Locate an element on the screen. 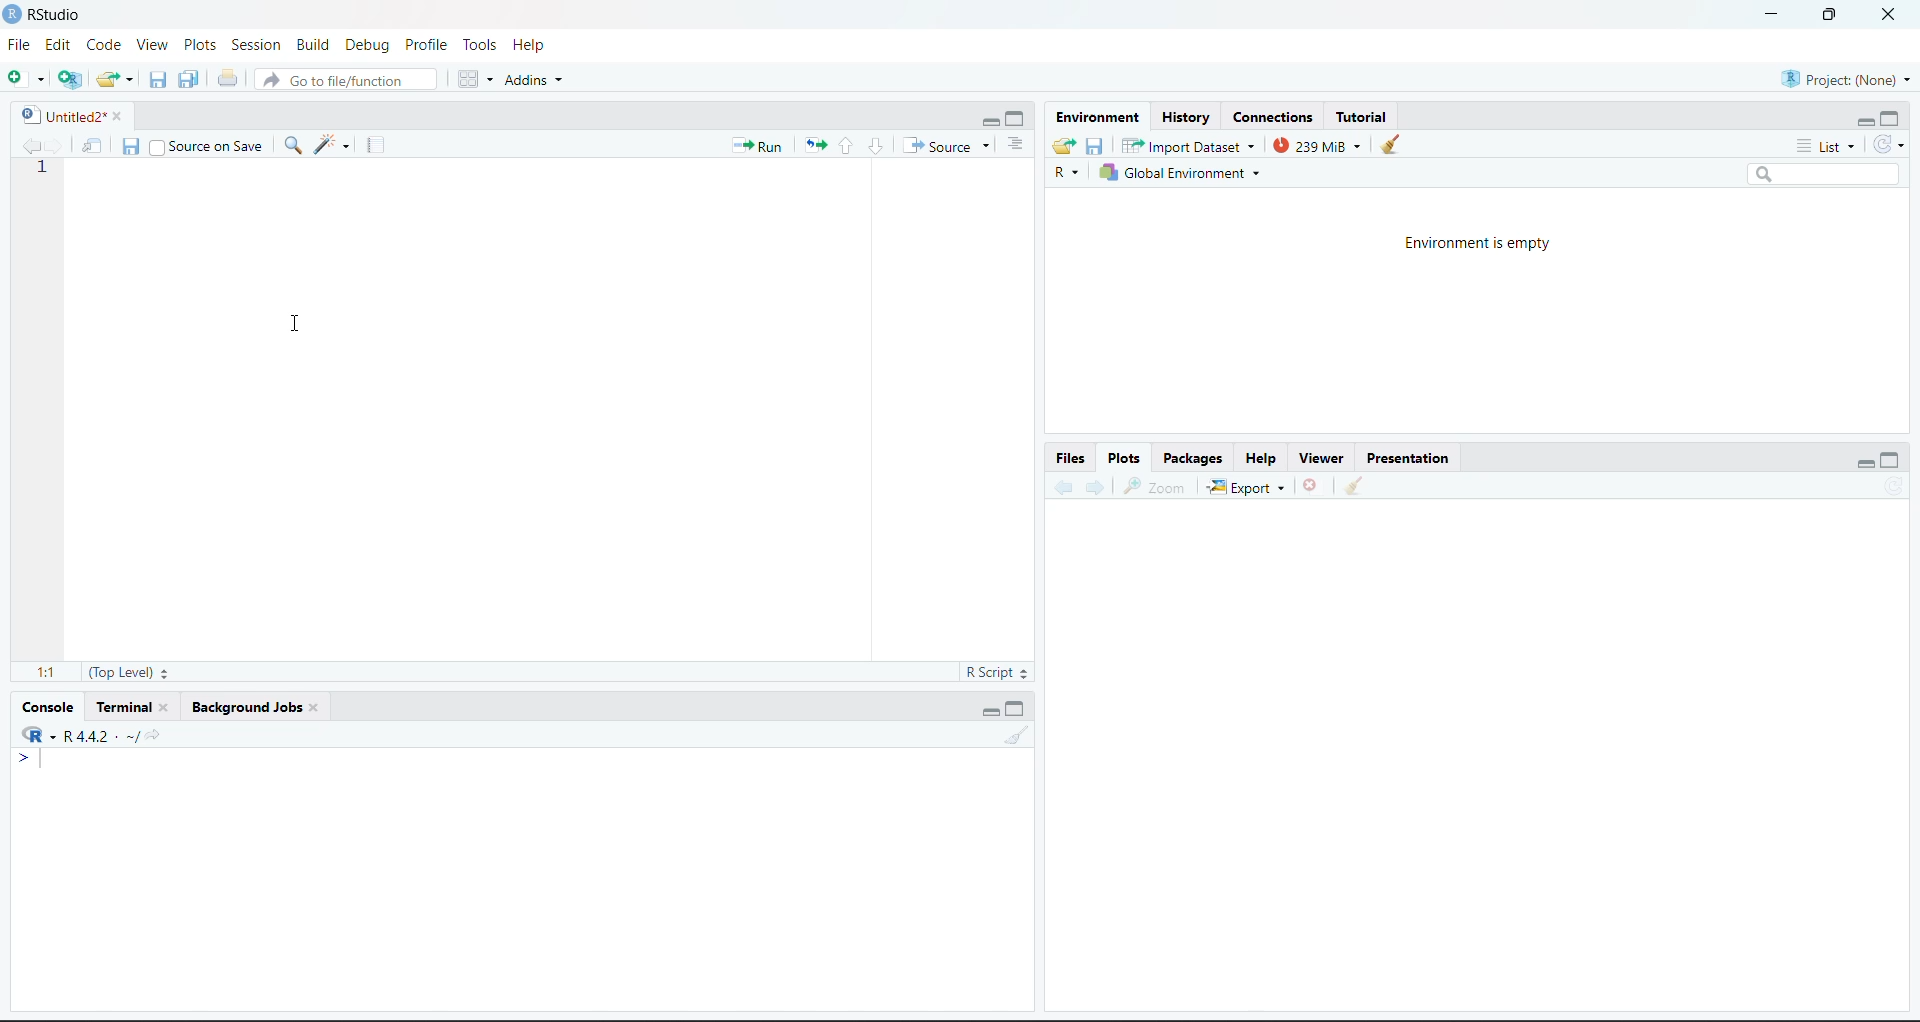  Show document outline (Ctrl + Shift + O) is located at coordinates (1022, 143).